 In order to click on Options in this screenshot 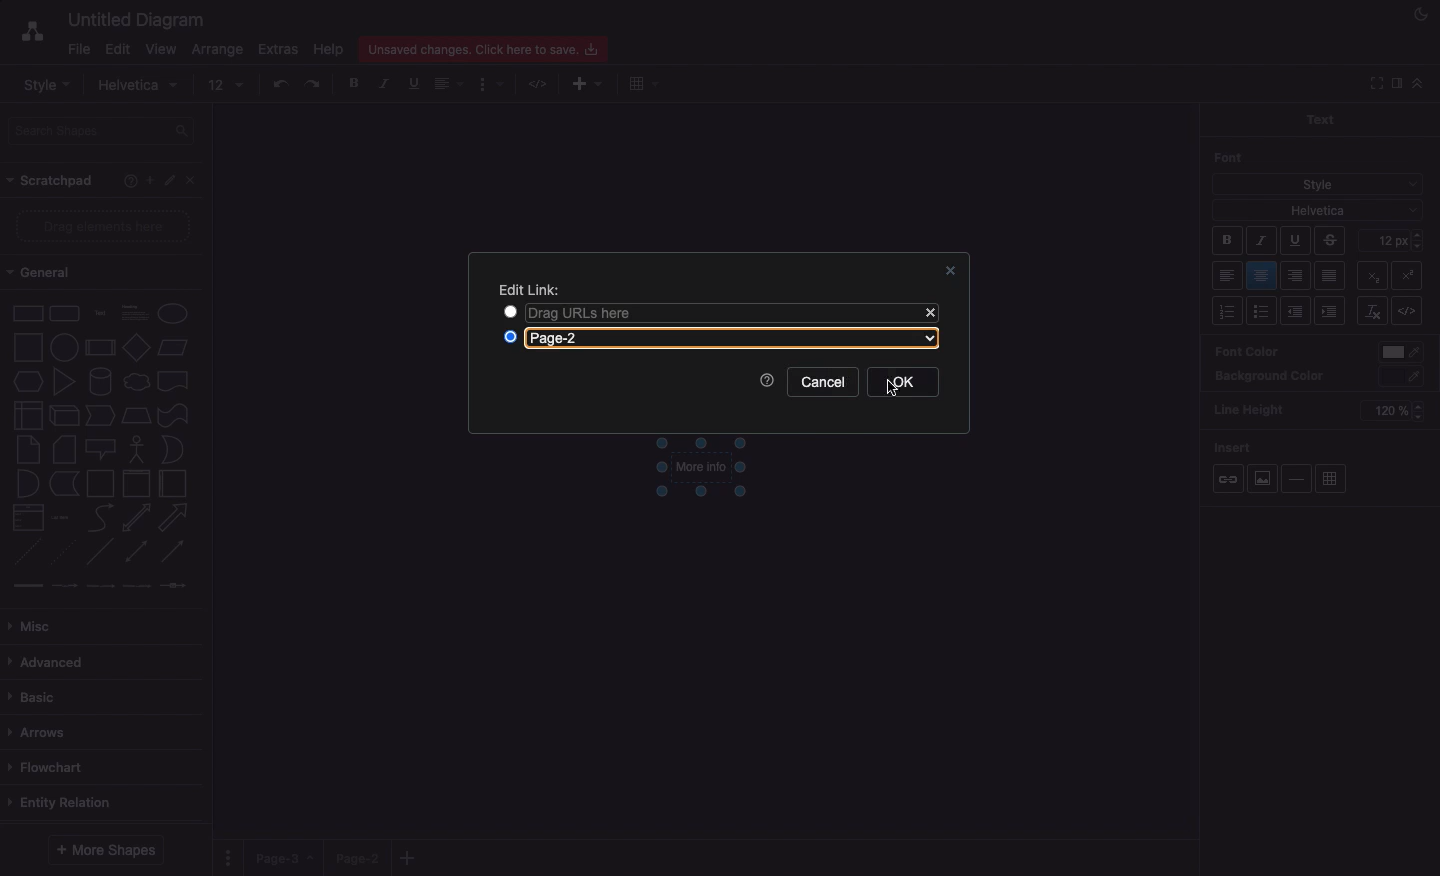, I will do `click(230, 857)`.